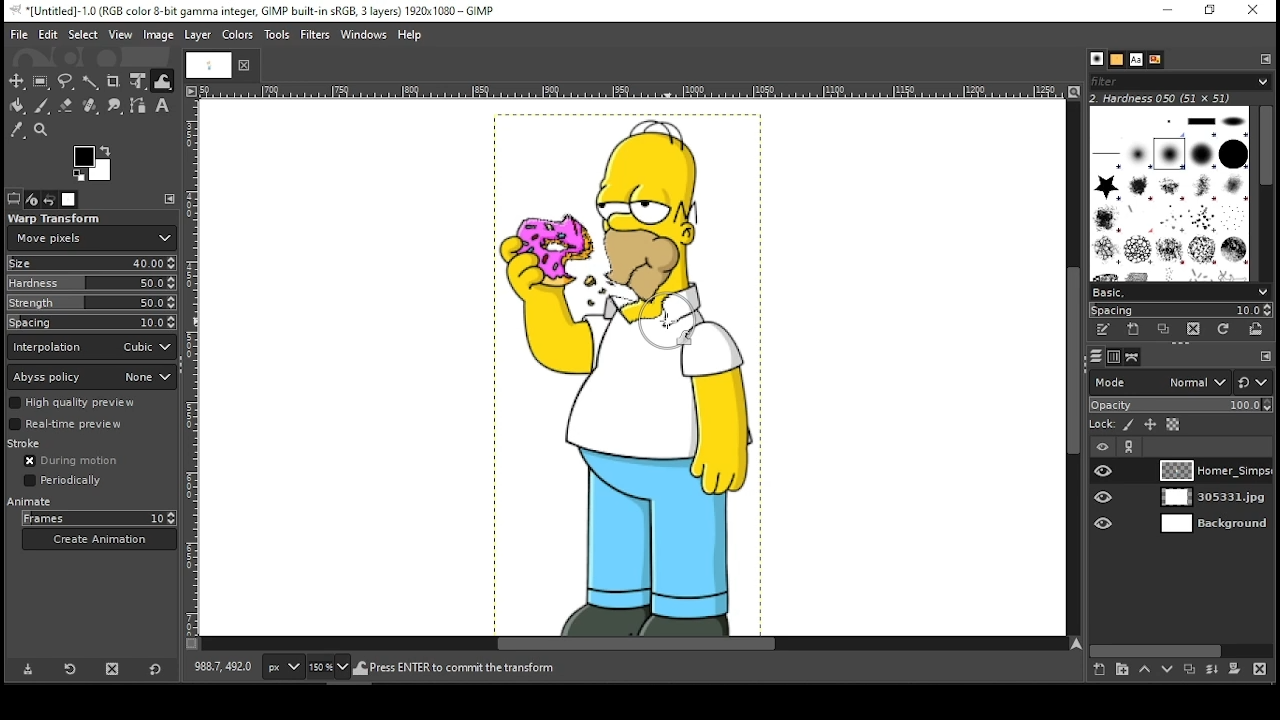  Describe the element at coordinates (92, 303) in the screenshot. I see `strength` at that location.